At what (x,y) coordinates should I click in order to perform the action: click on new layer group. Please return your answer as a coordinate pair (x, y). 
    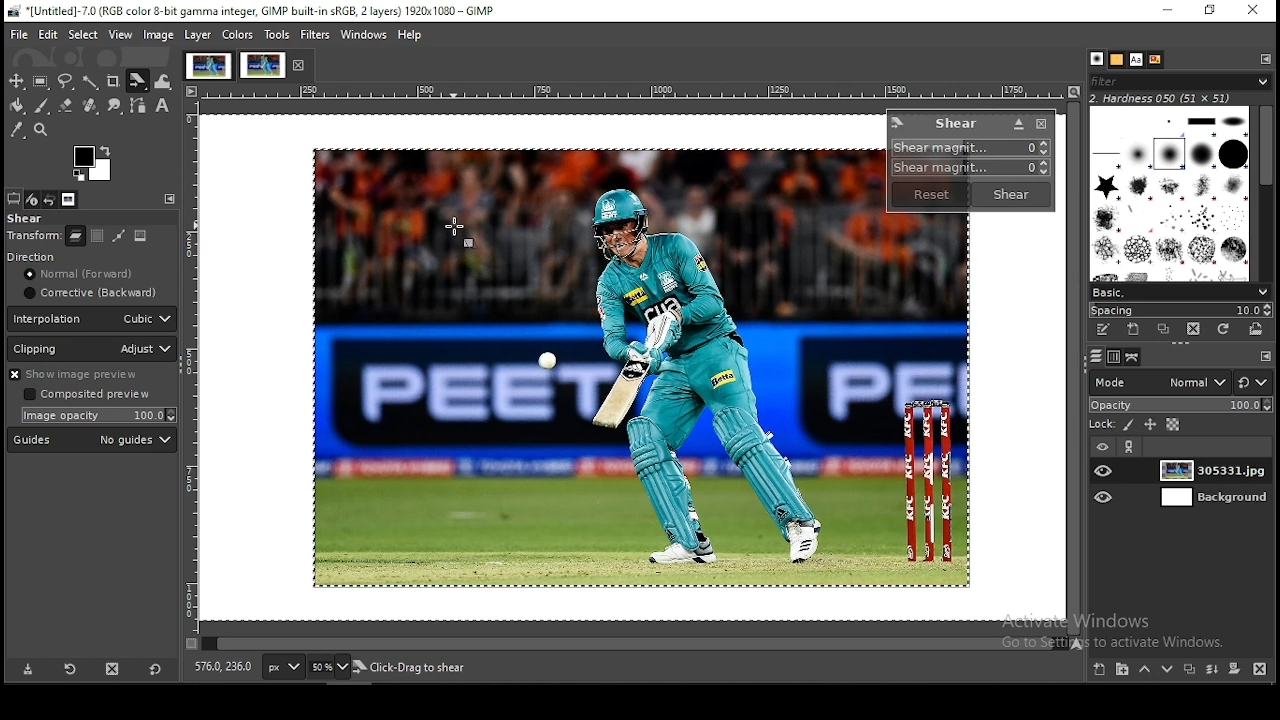
    Looking at the image, I should click on (1121, 670).